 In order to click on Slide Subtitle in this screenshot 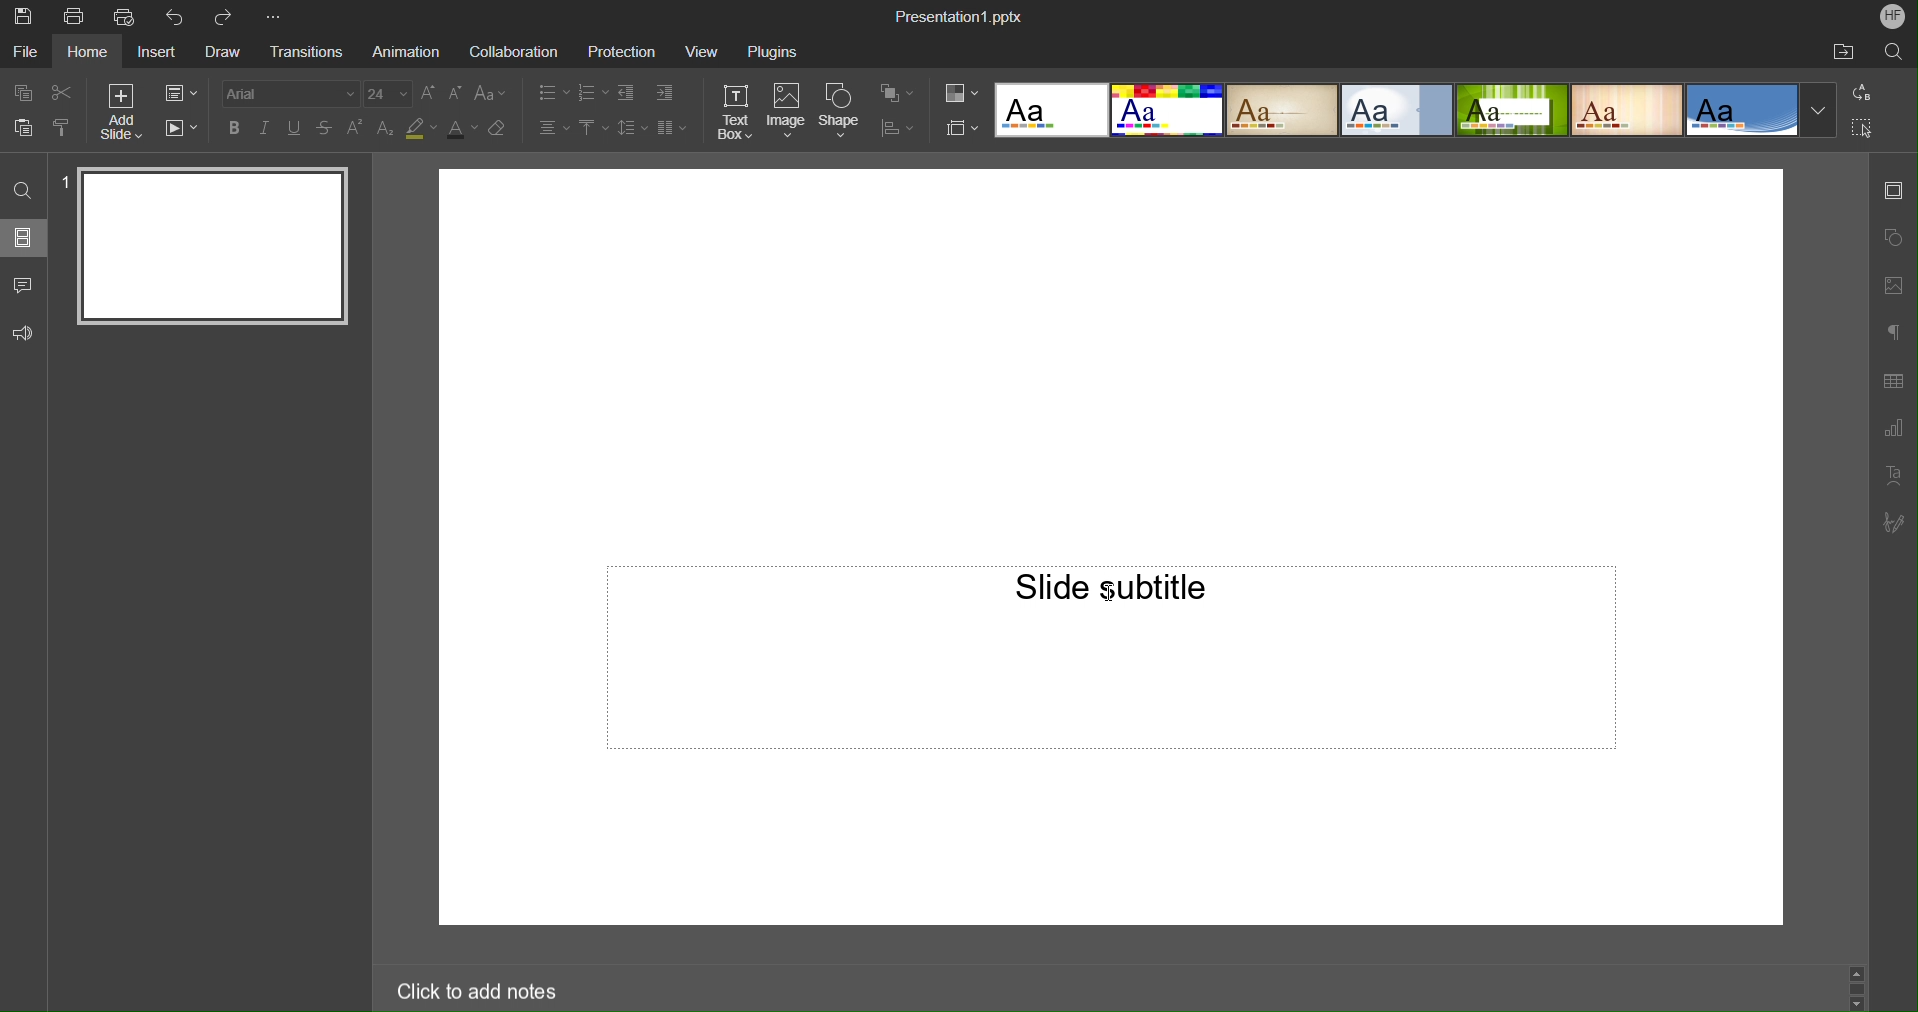, I will do `click(1114, 657)`.